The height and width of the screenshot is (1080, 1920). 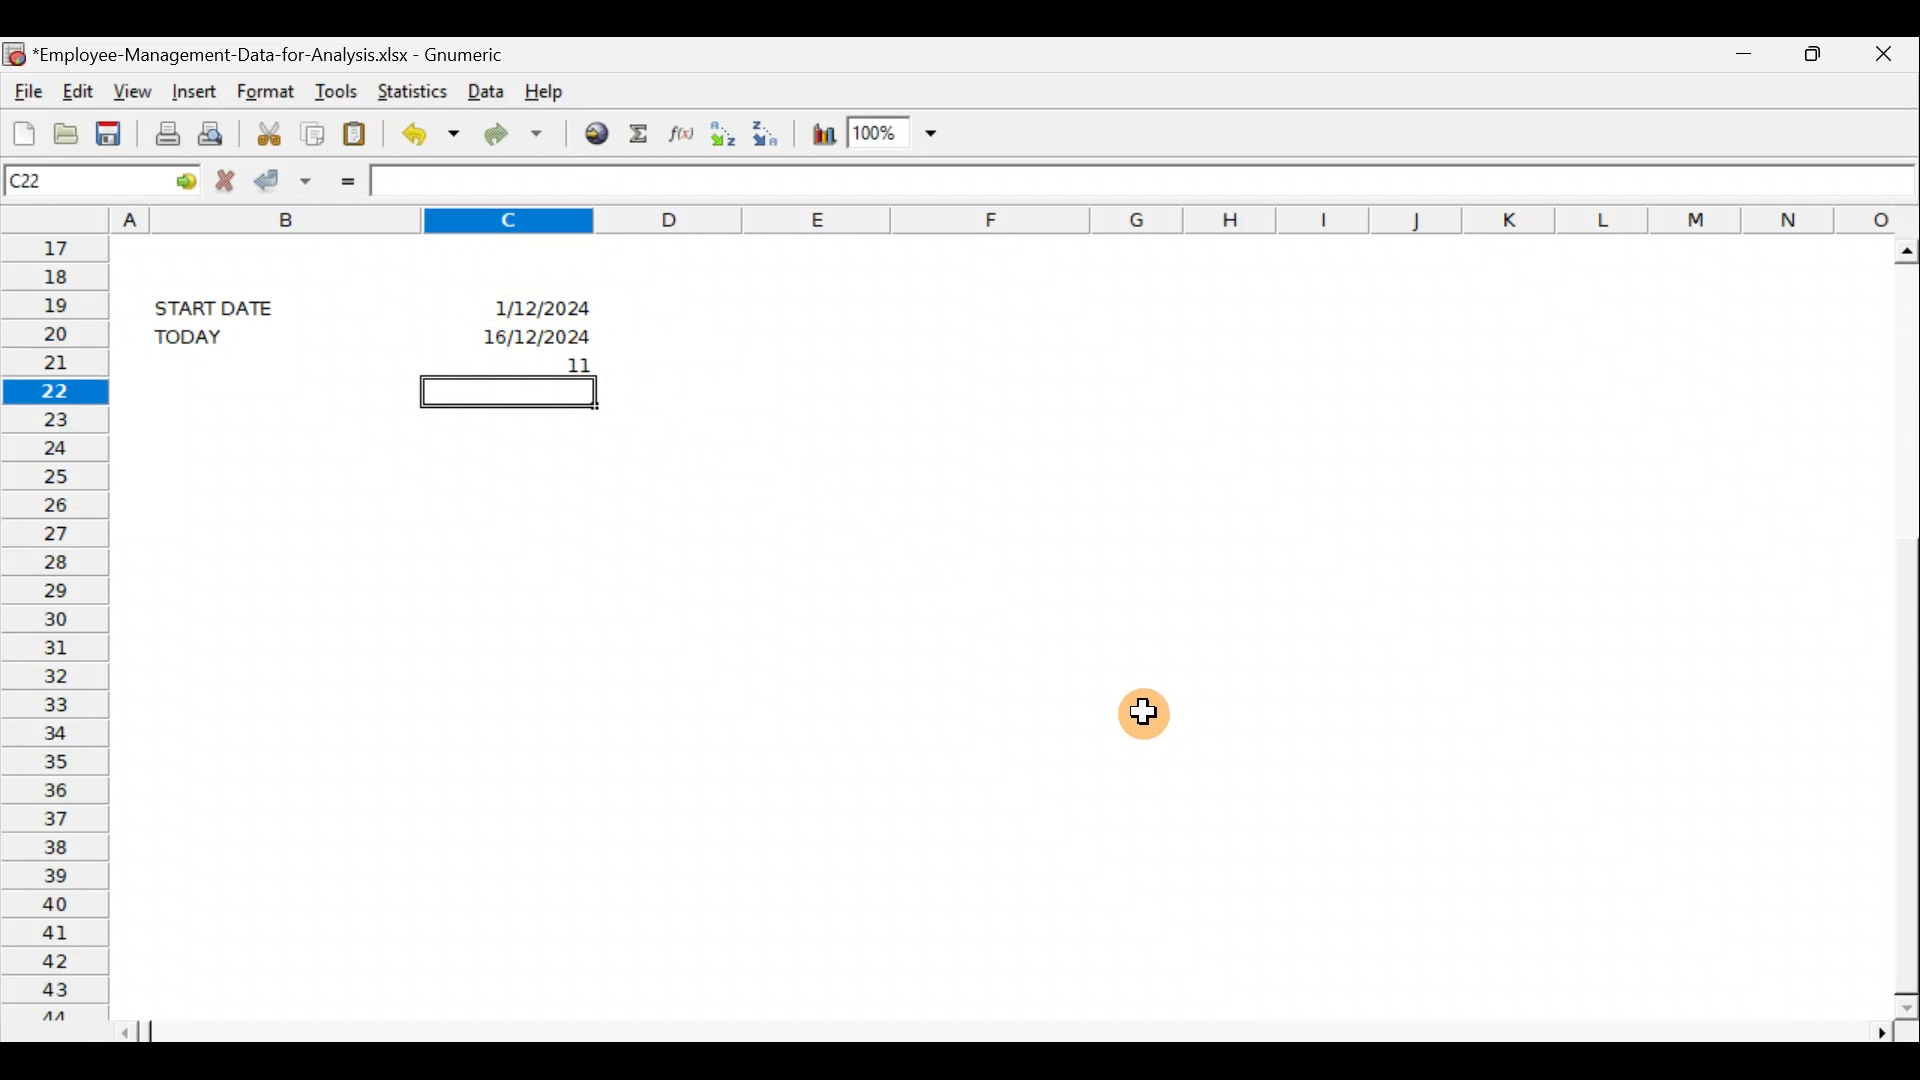 What do you see at coordinates (134, 90) in the screenshot?
I see `View` at bounding box center [134, 90].